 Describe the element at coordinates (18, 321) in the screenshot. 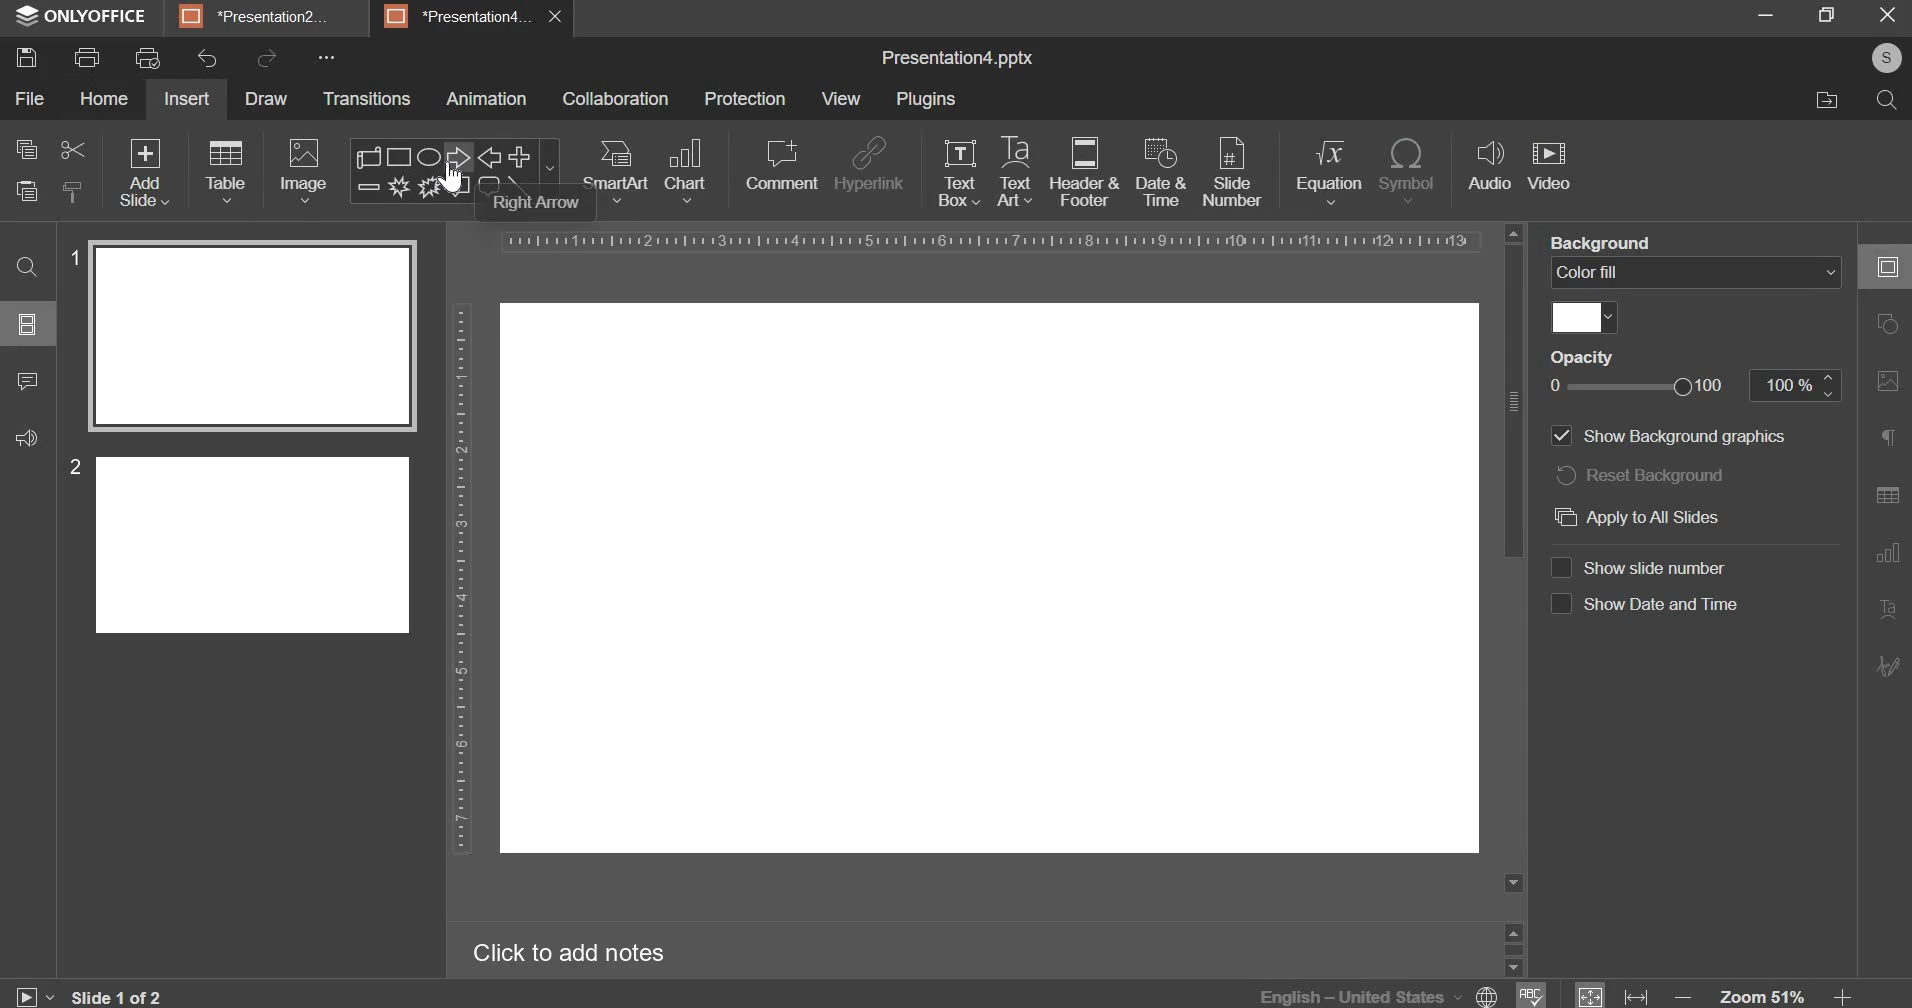

I see `options` at that location.